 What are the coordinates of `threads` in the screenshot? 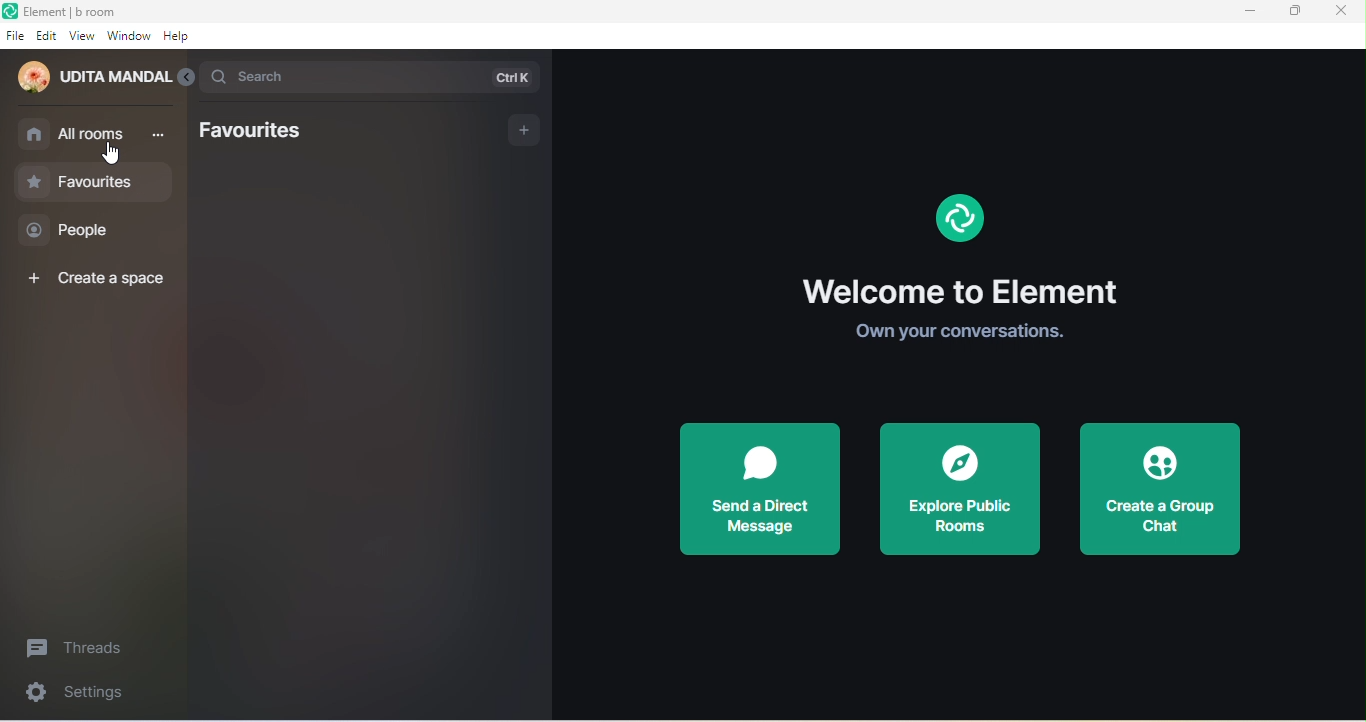 It's located at (83, 646).